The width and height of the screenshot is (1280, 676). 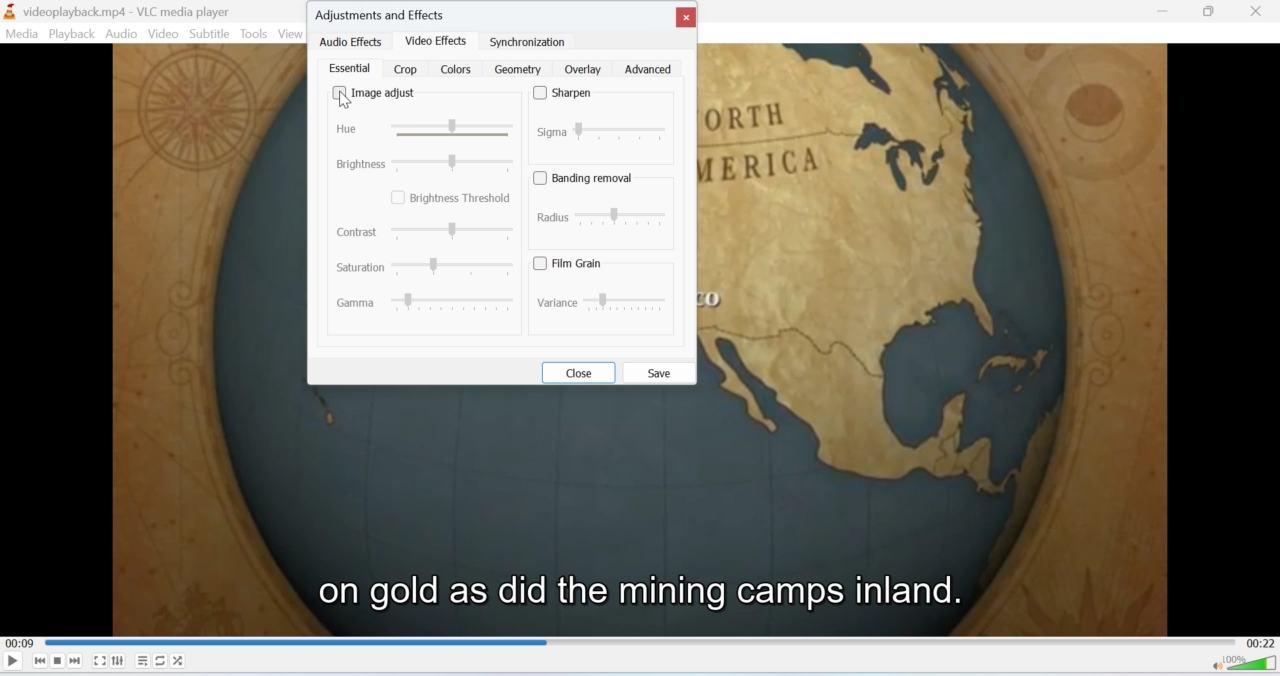 What do you see at coordinates (603, 217) in the screenshot?
I see `radius` at bounding box center [603, 217].